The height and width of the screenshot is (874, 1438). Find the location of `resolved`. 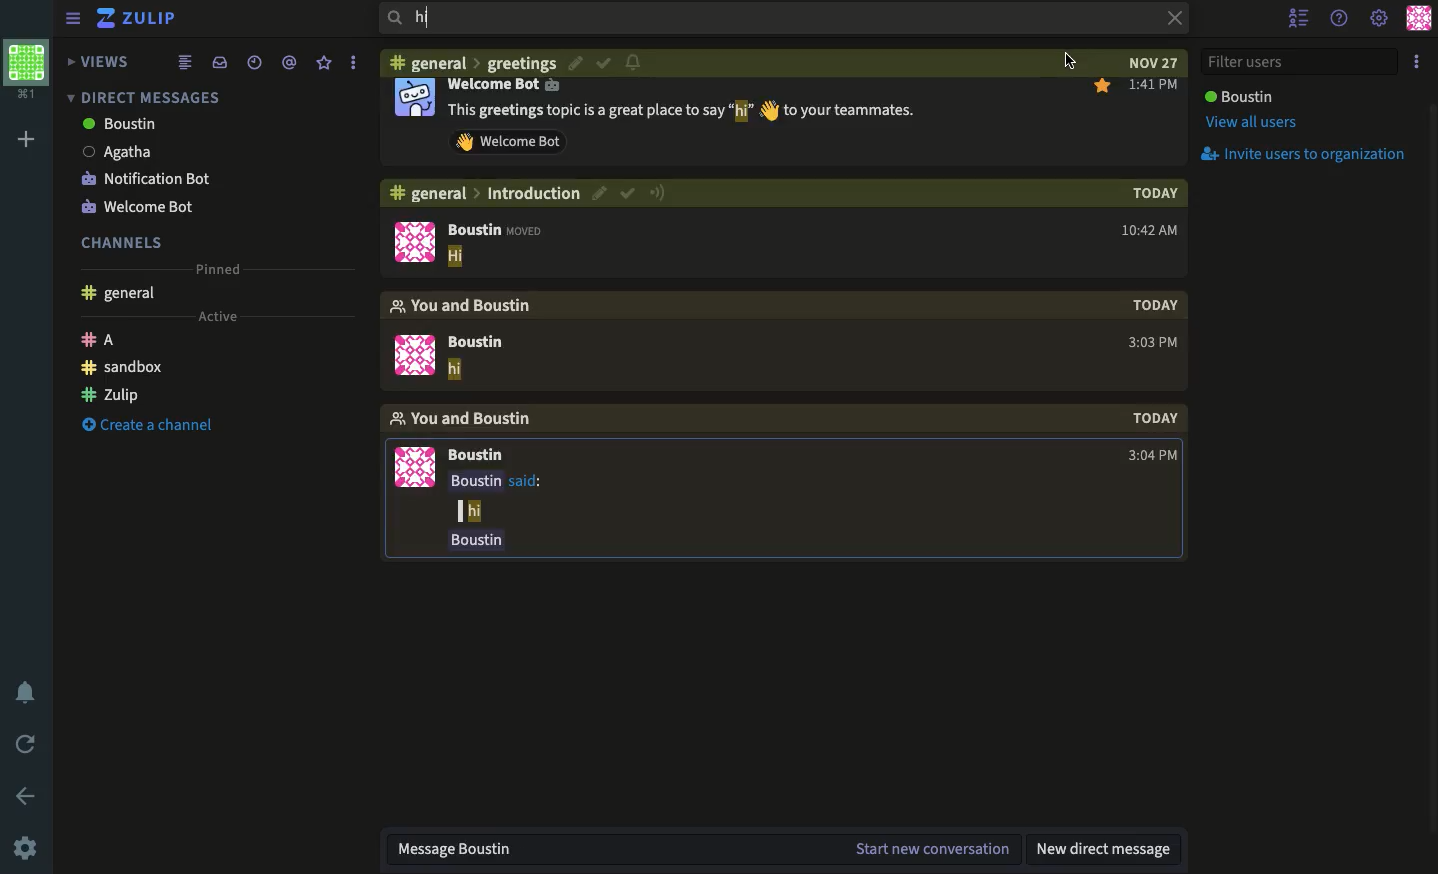

resolved is located at coordinates (603, 61).